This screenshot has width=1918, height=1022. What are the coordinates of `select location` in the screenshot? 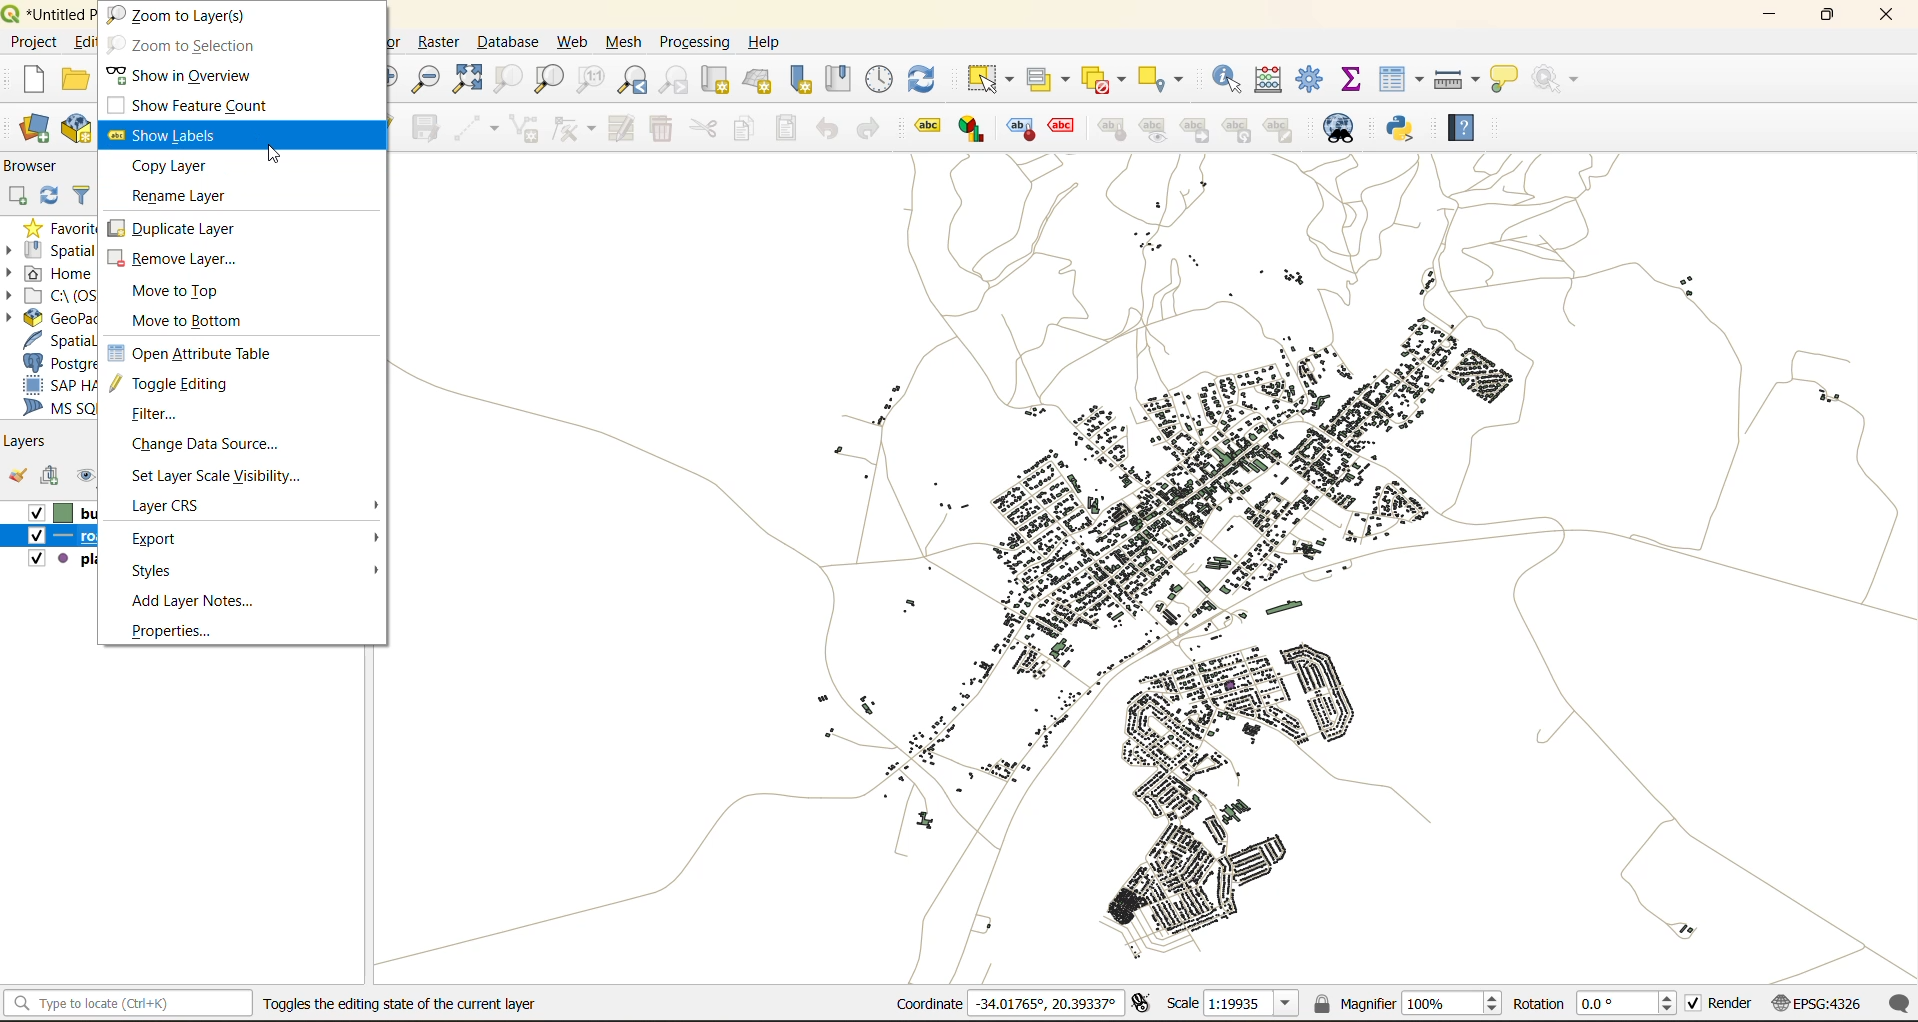 It's located at (1159, 80).